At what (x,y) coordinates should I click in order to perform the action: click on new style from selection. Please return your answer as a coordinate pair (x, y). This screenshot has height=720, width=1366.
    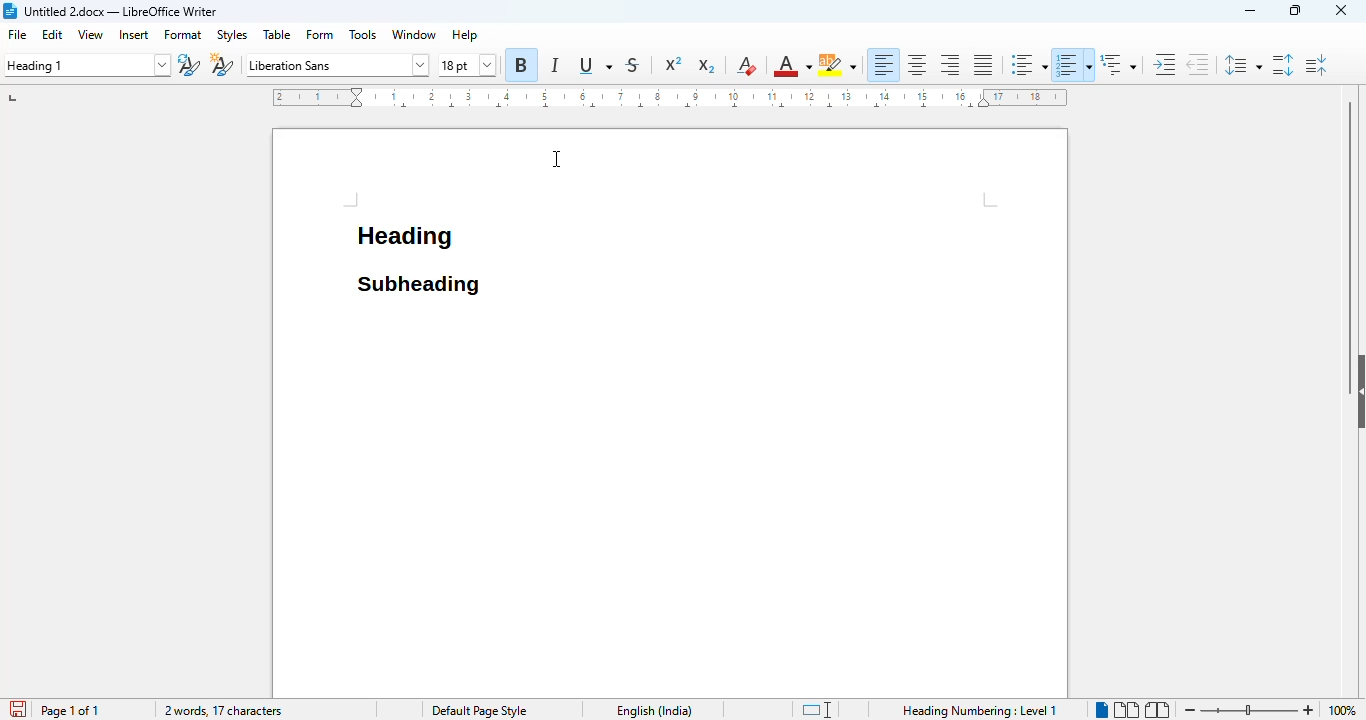
    Looking at the image, I should click on (221, 64).